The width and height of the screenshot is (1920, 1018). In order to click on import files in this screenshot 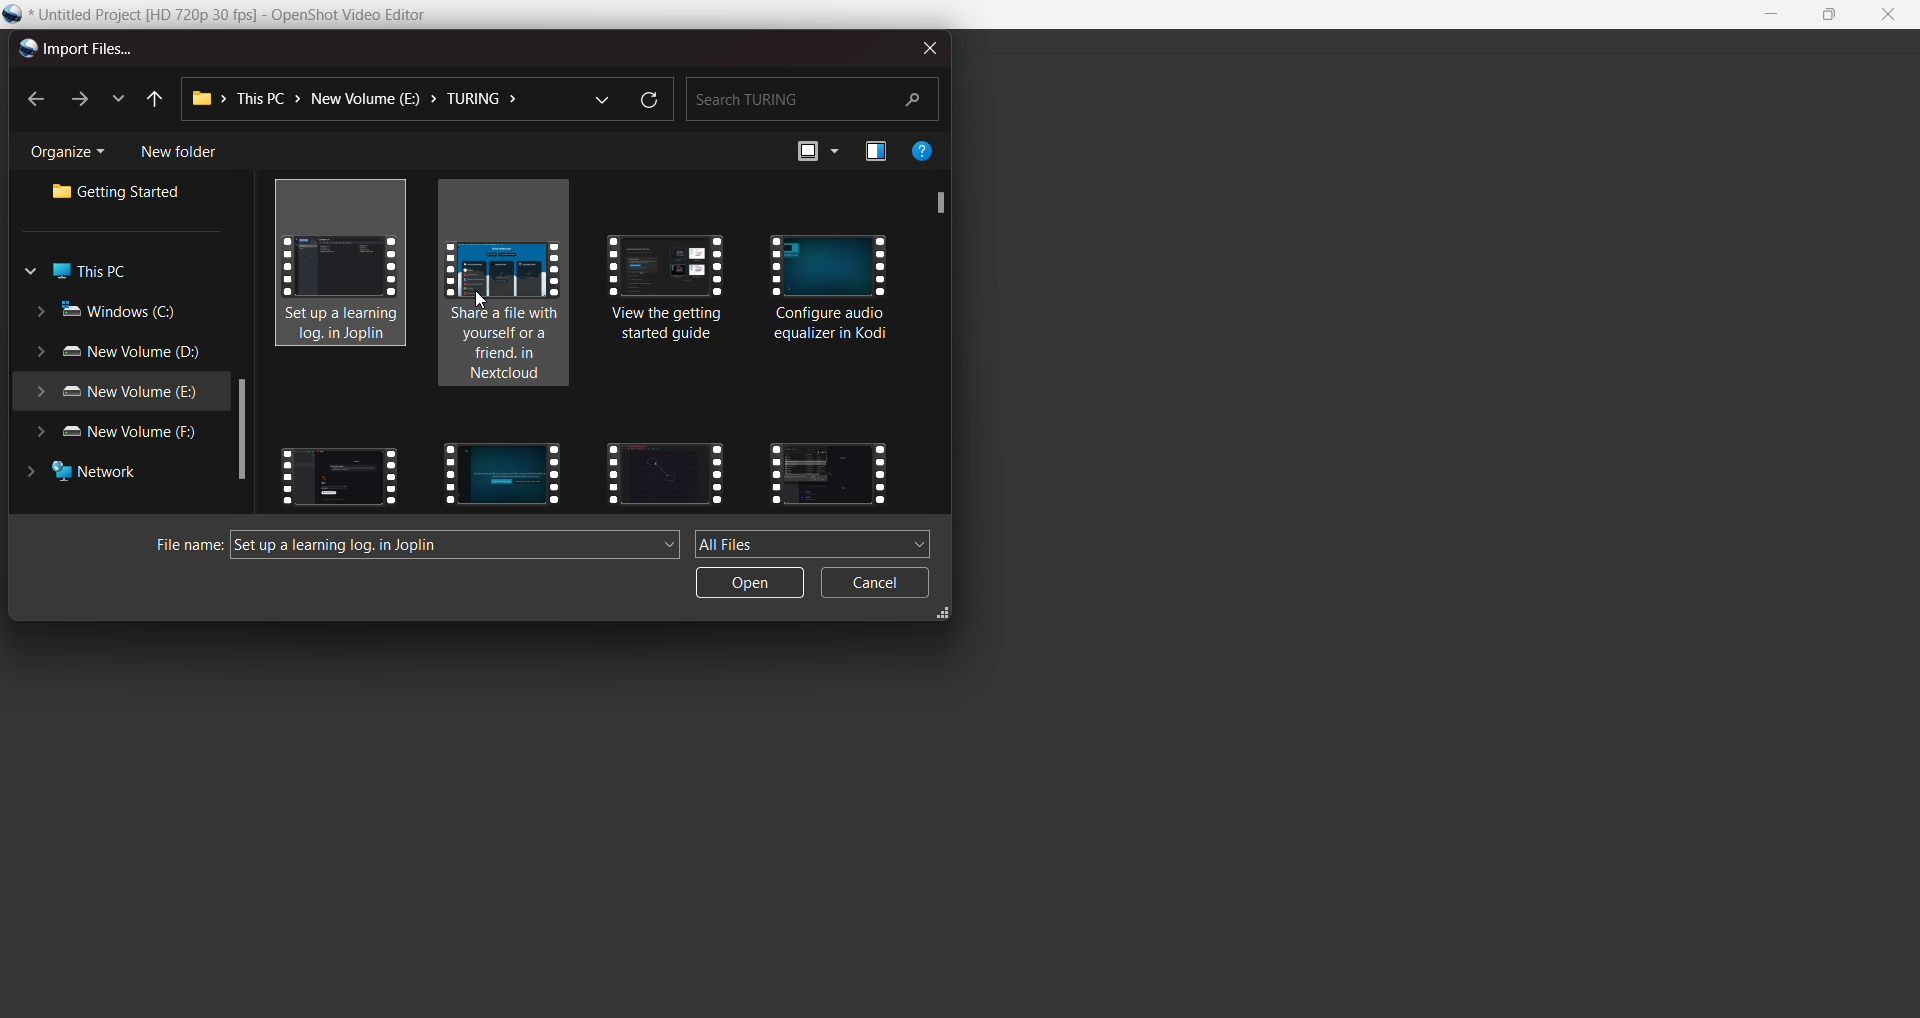, I will do `click(74, 50)`.